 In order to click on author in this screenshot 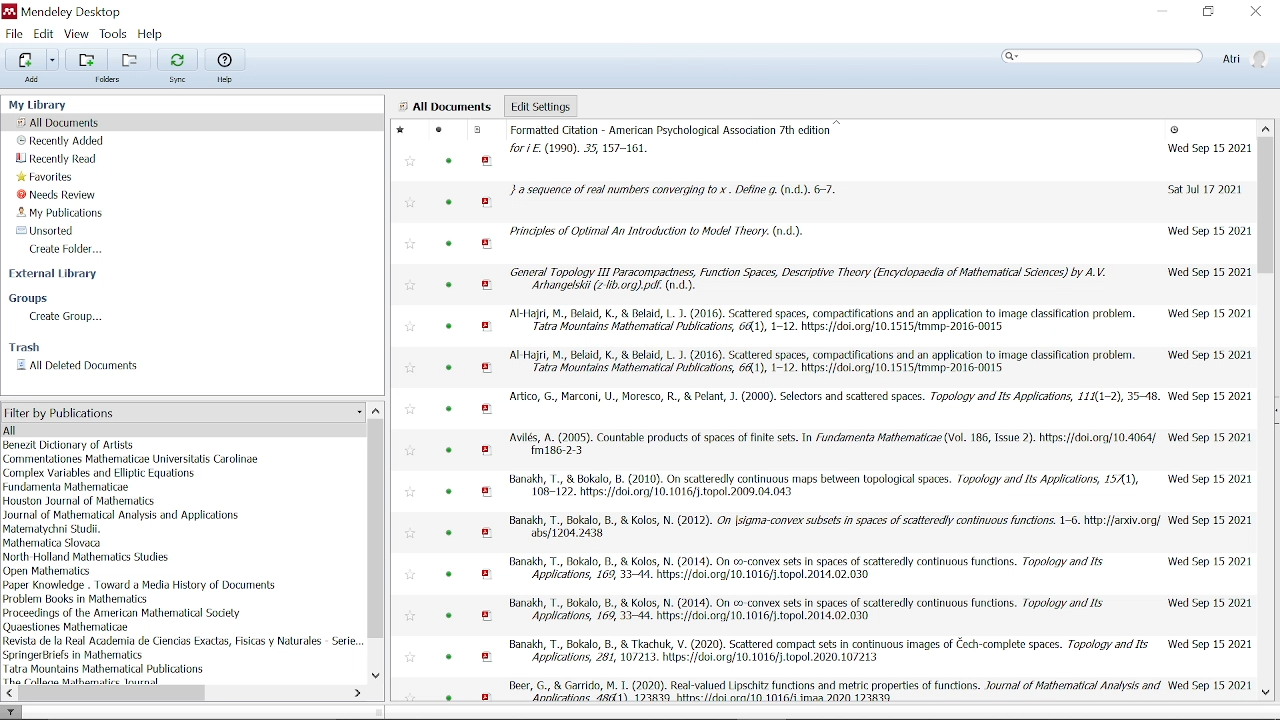, I will do `click(75, 655)`.